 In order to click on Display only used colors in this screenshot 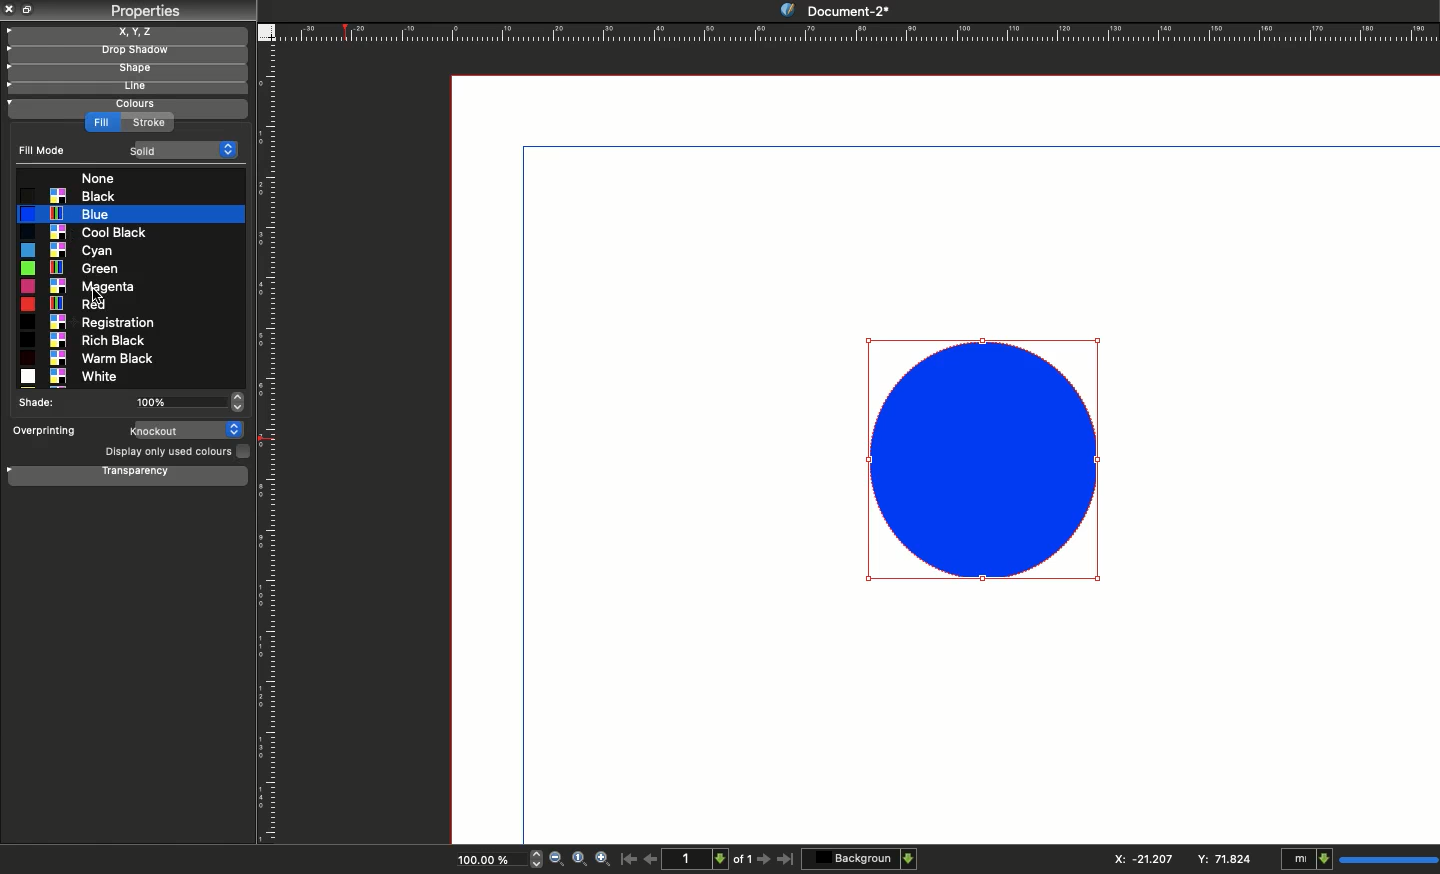, I will do `click(177, 454)`.